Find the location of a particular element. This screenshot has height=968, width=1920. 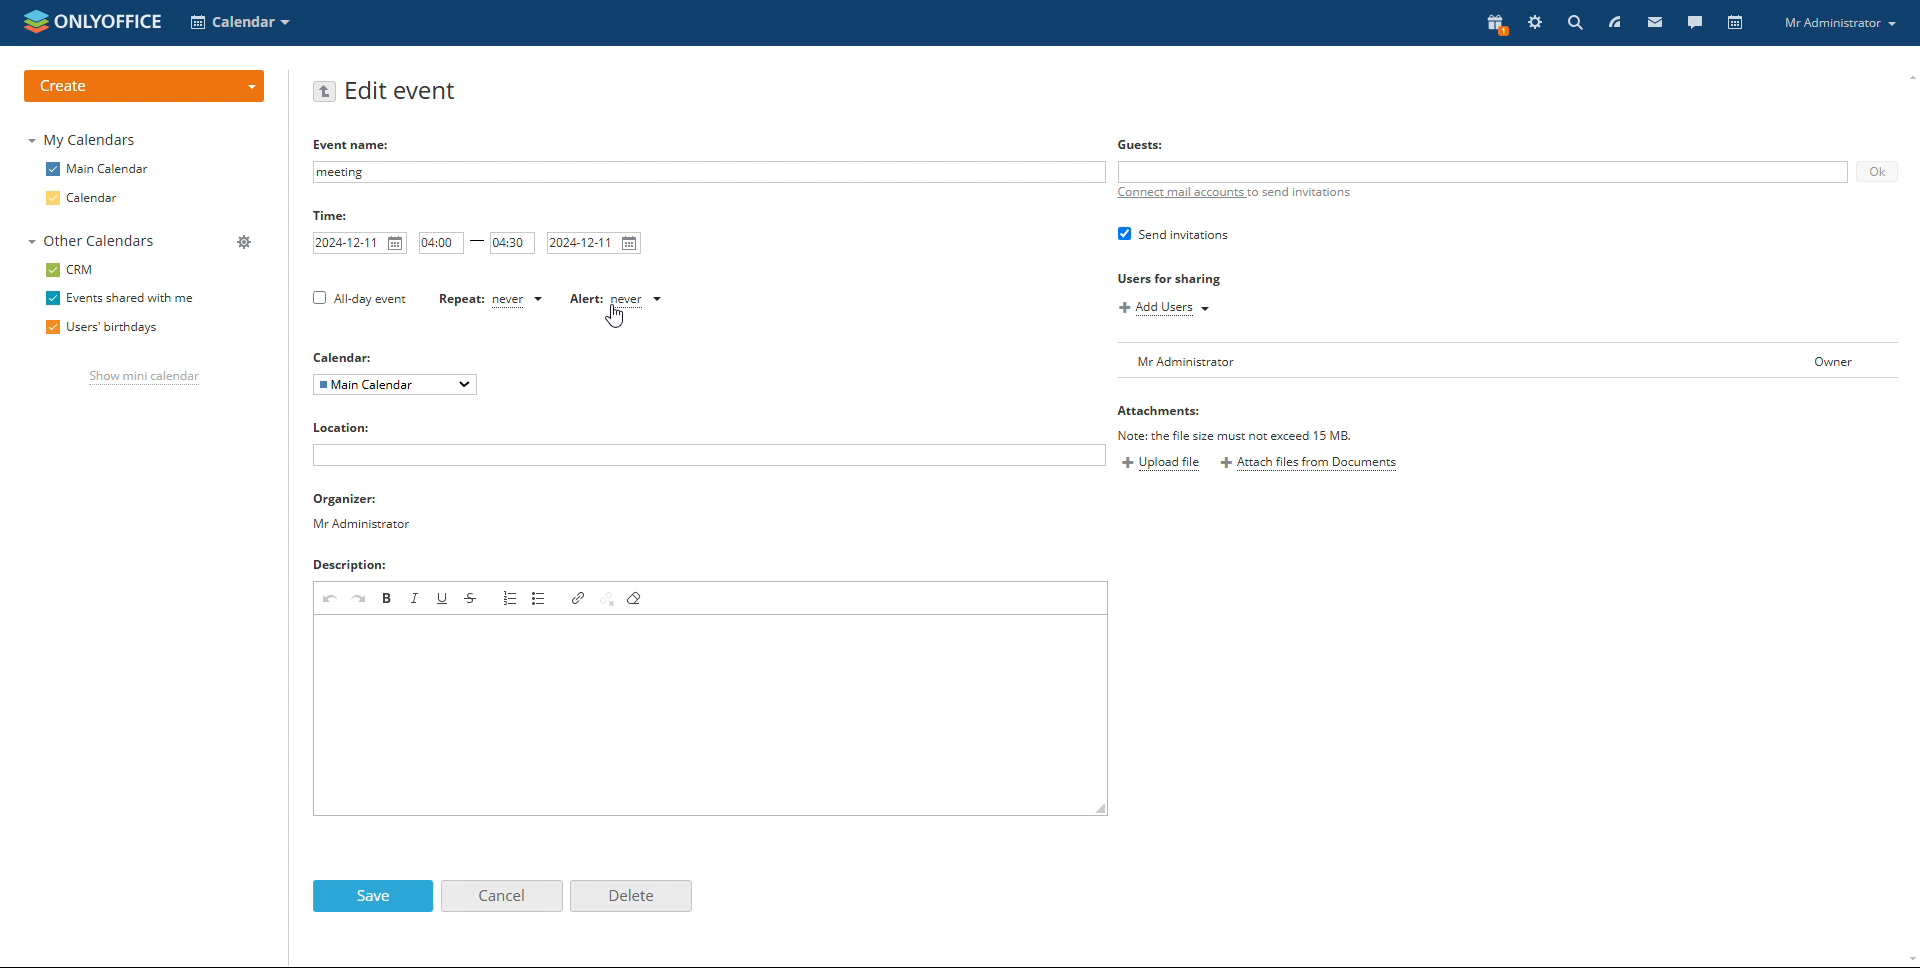

add locatoin is located at coordinates (708, 455).